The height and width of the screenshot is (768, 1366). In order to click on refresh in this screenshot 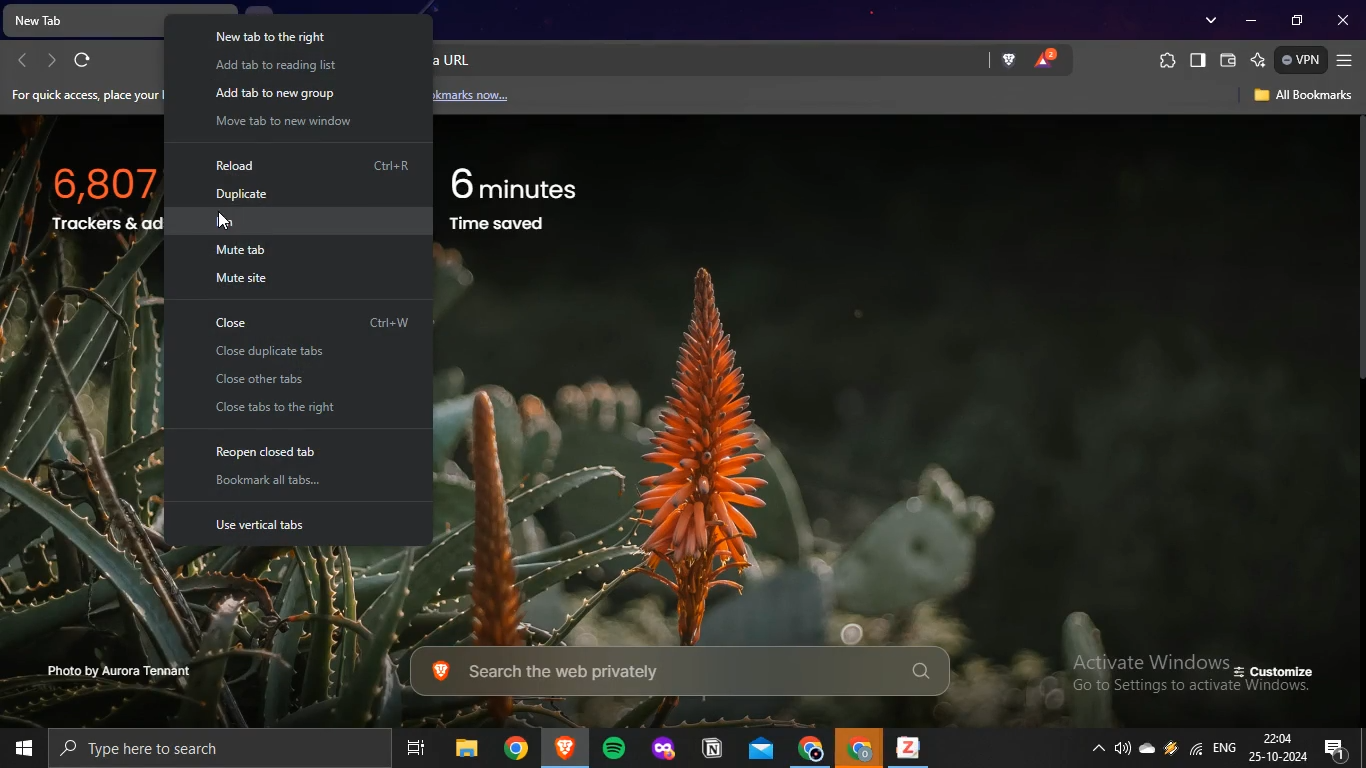, I will do `click(84, 59)`.